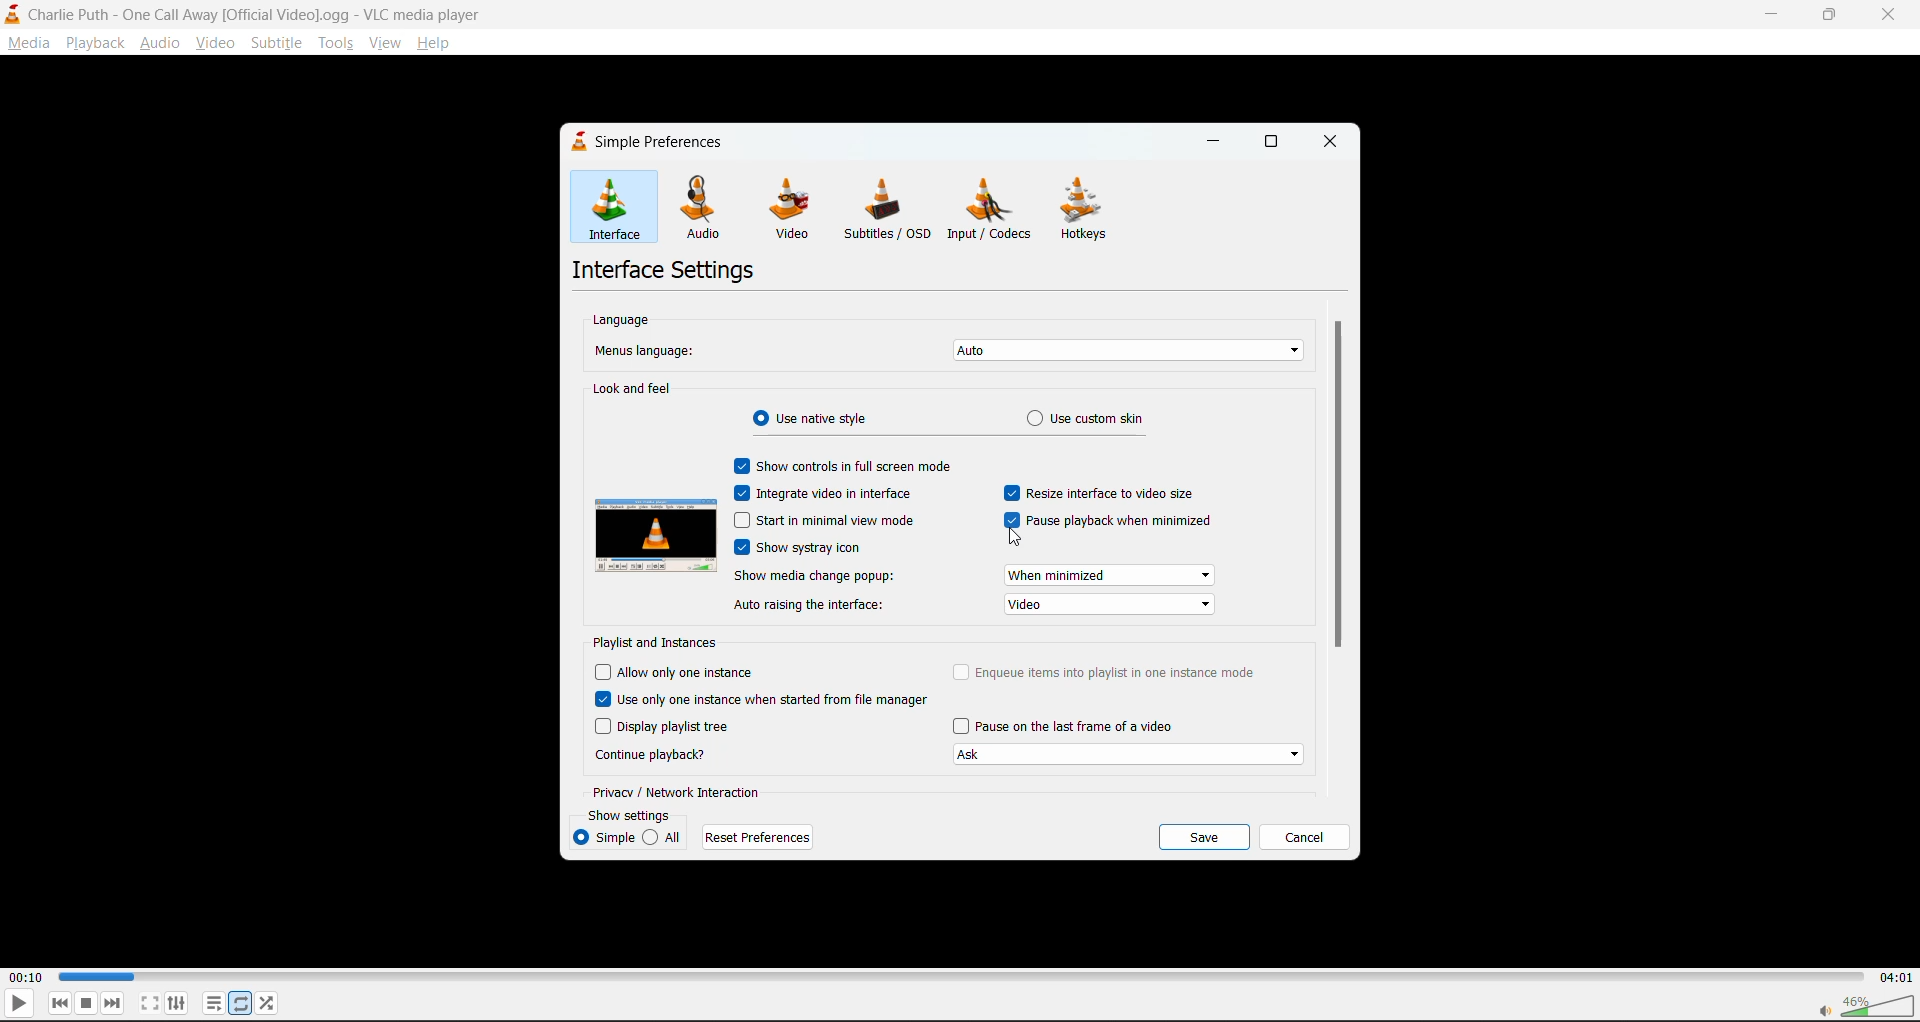  I want to click on minimize, so click(1767, 13).